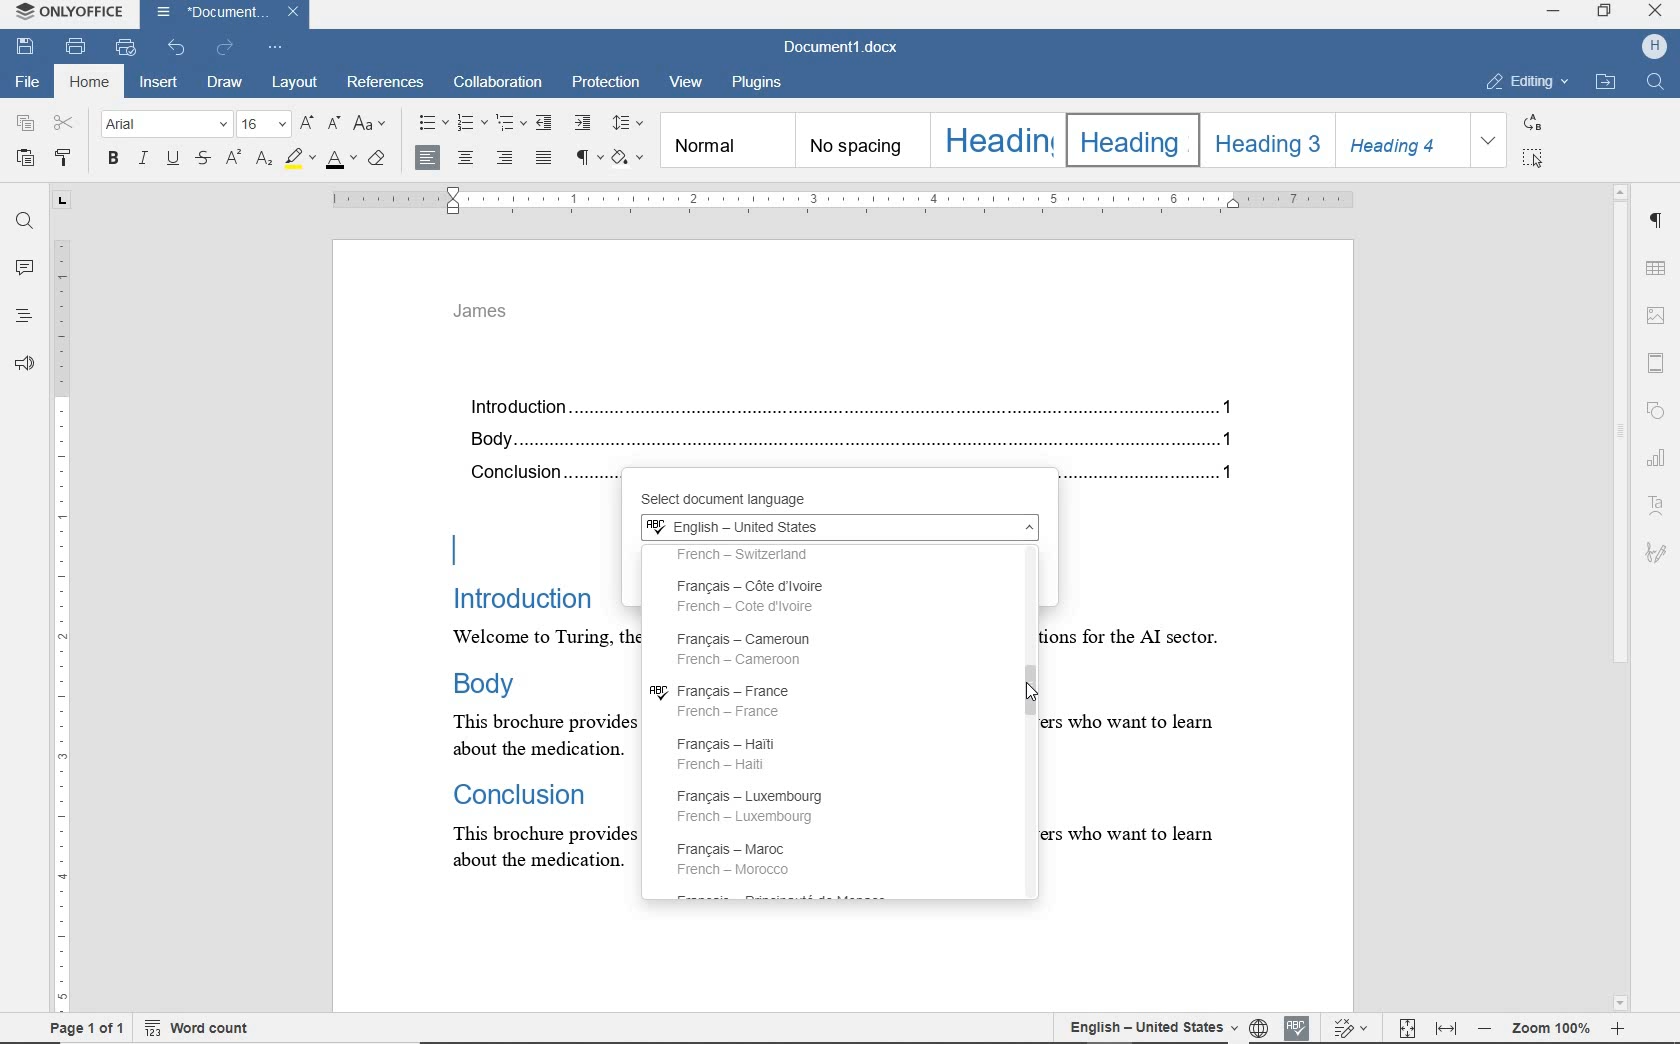 The height and width of the screenshot is (1044, 1680). Describe the element at coordinates (167, 125) in the screenshot. I see `font` at that location.